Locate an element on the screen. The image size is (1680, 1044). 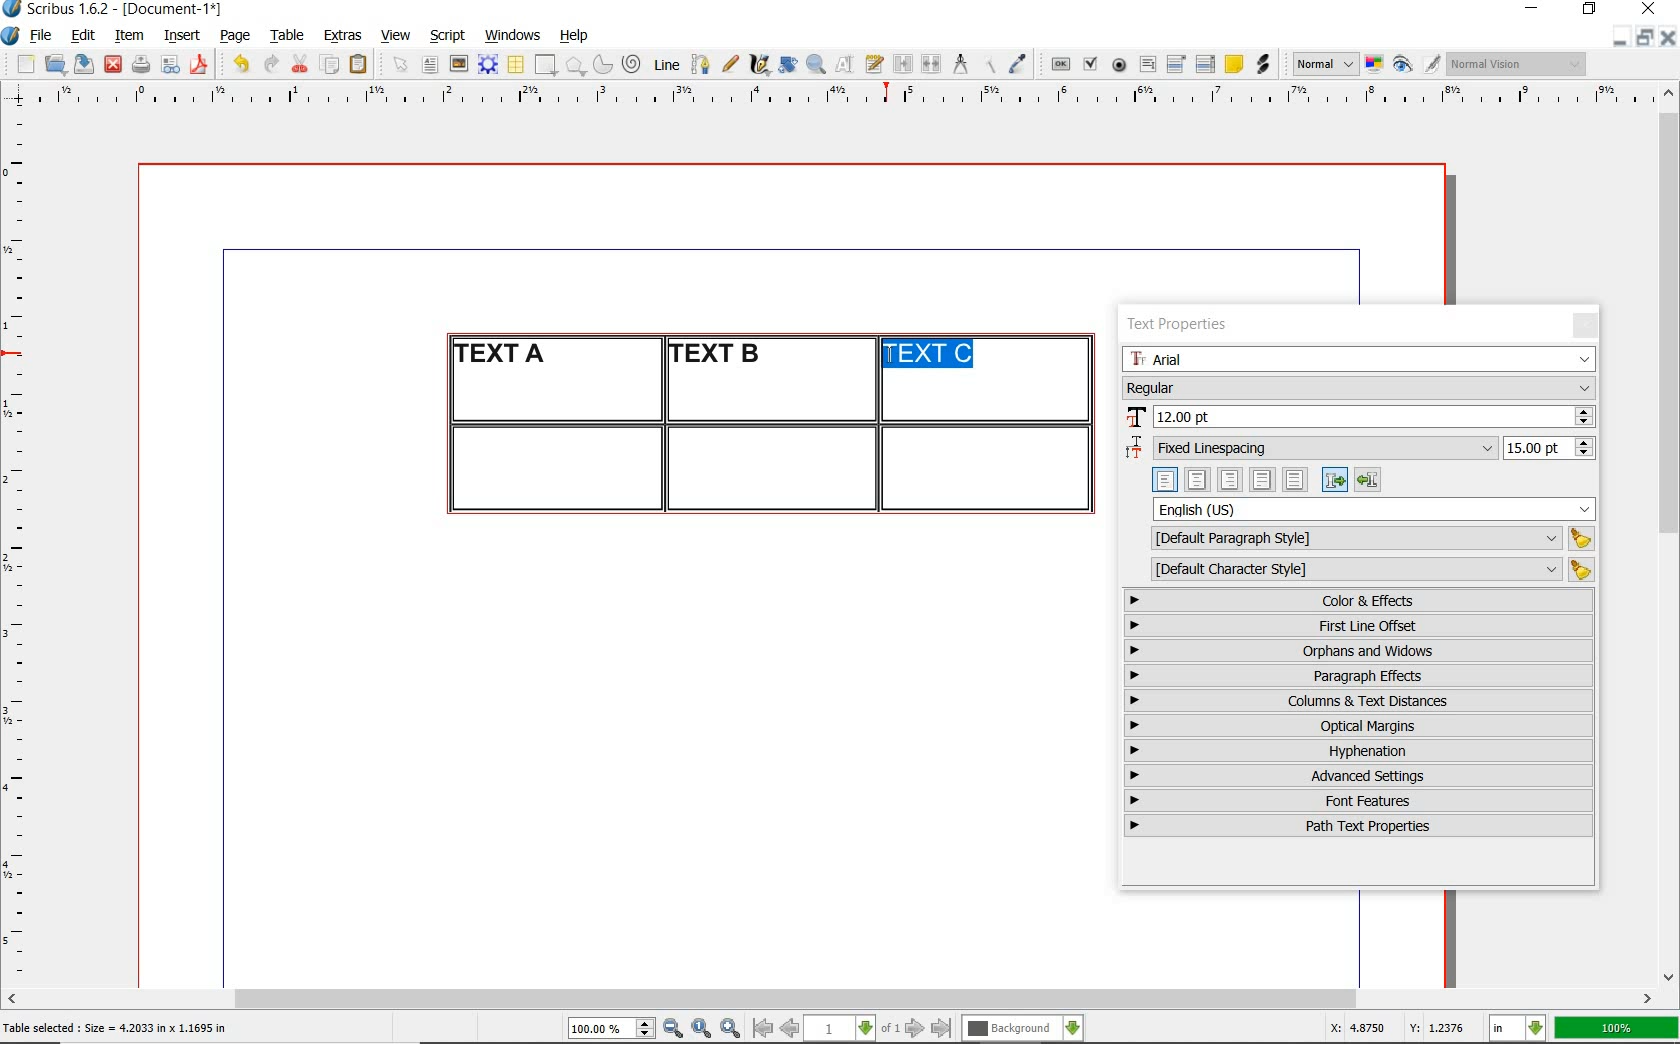
help is located at coordinates (572, 37).